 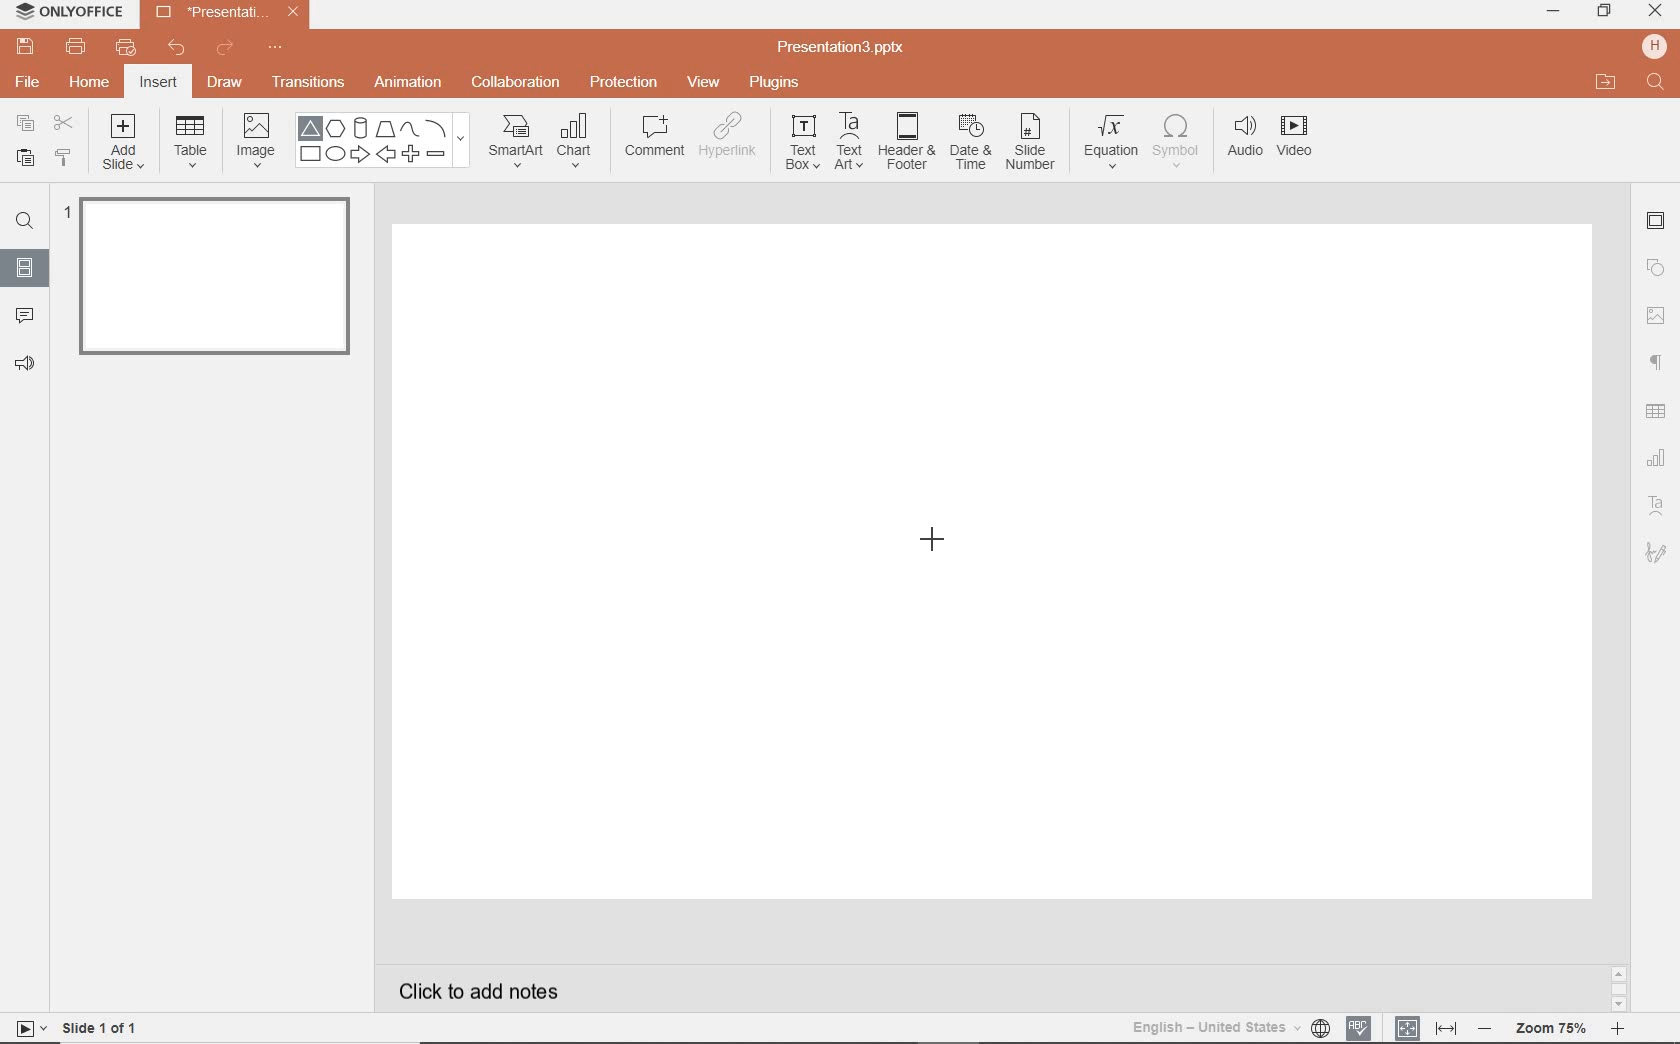 What do you see at coordinates (577, 142) in the screenshot?
I see `CHART` at bounding box center [577, 142].